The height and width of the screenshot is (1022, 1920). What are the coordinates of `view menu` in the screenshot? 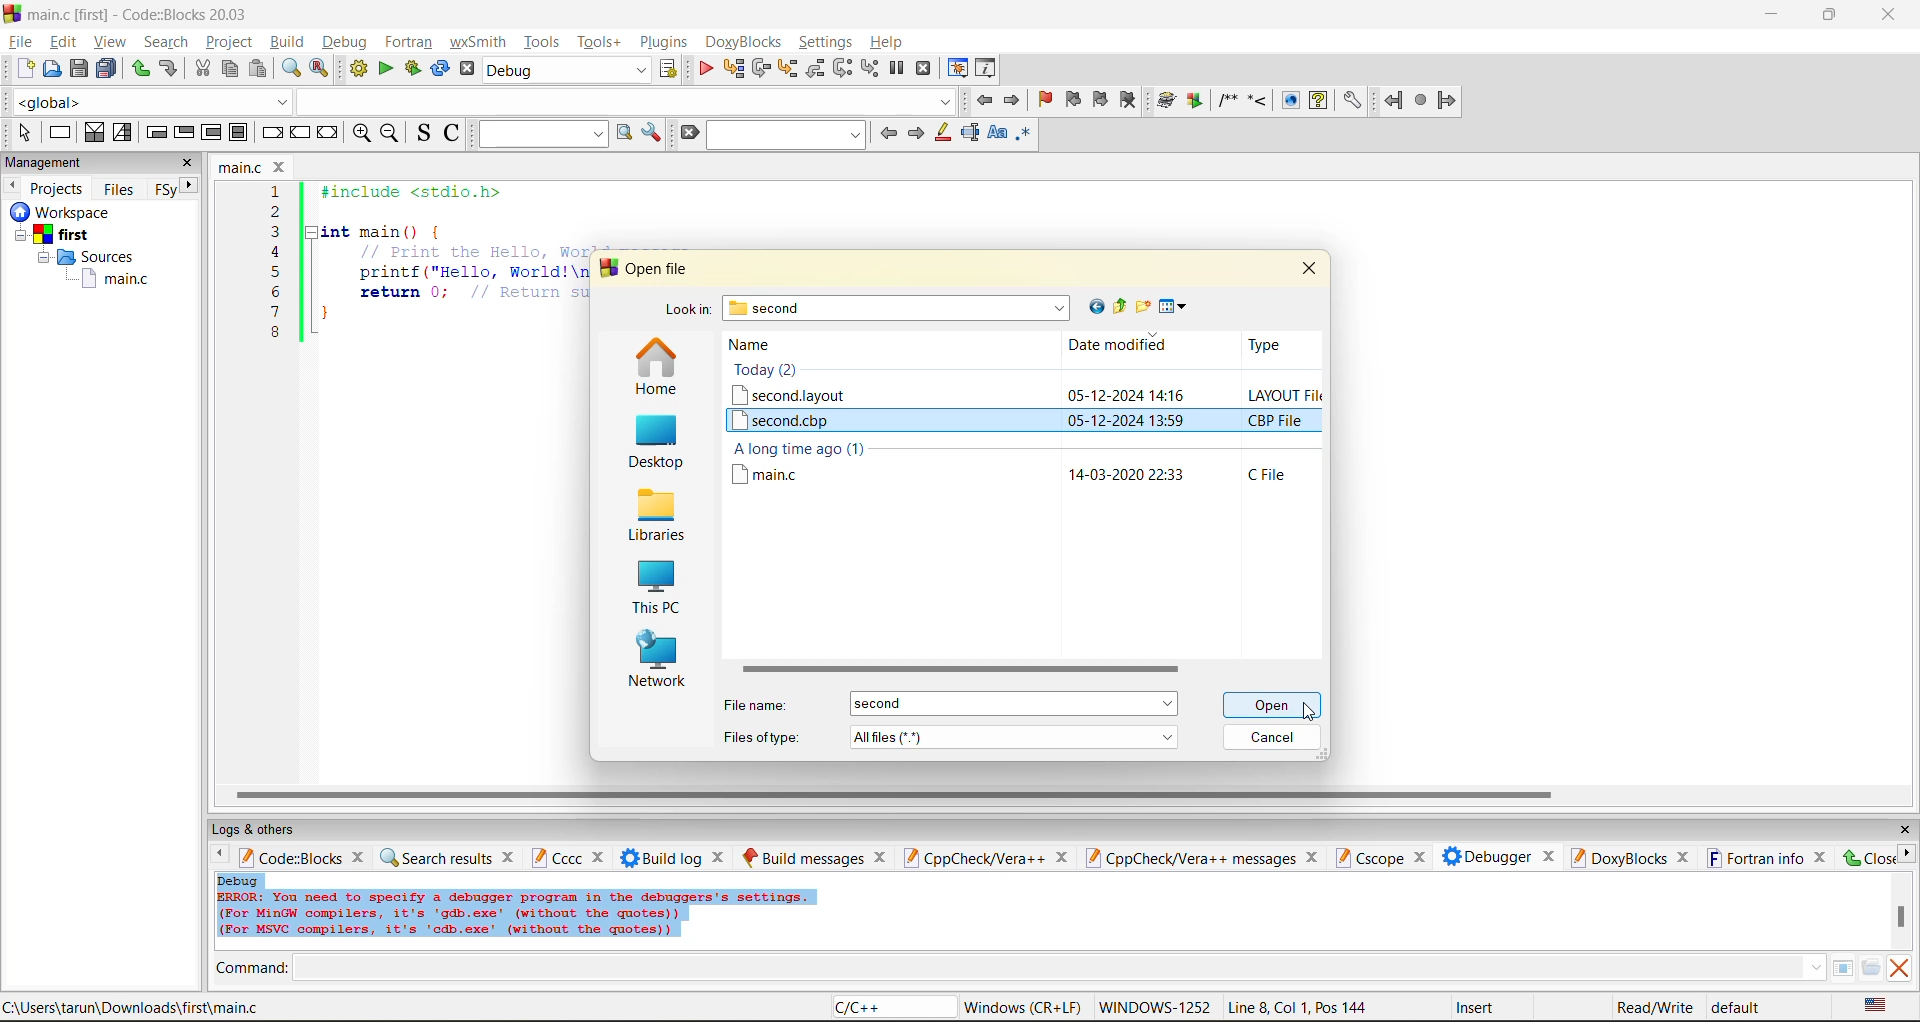 It's located at (1176, 307).